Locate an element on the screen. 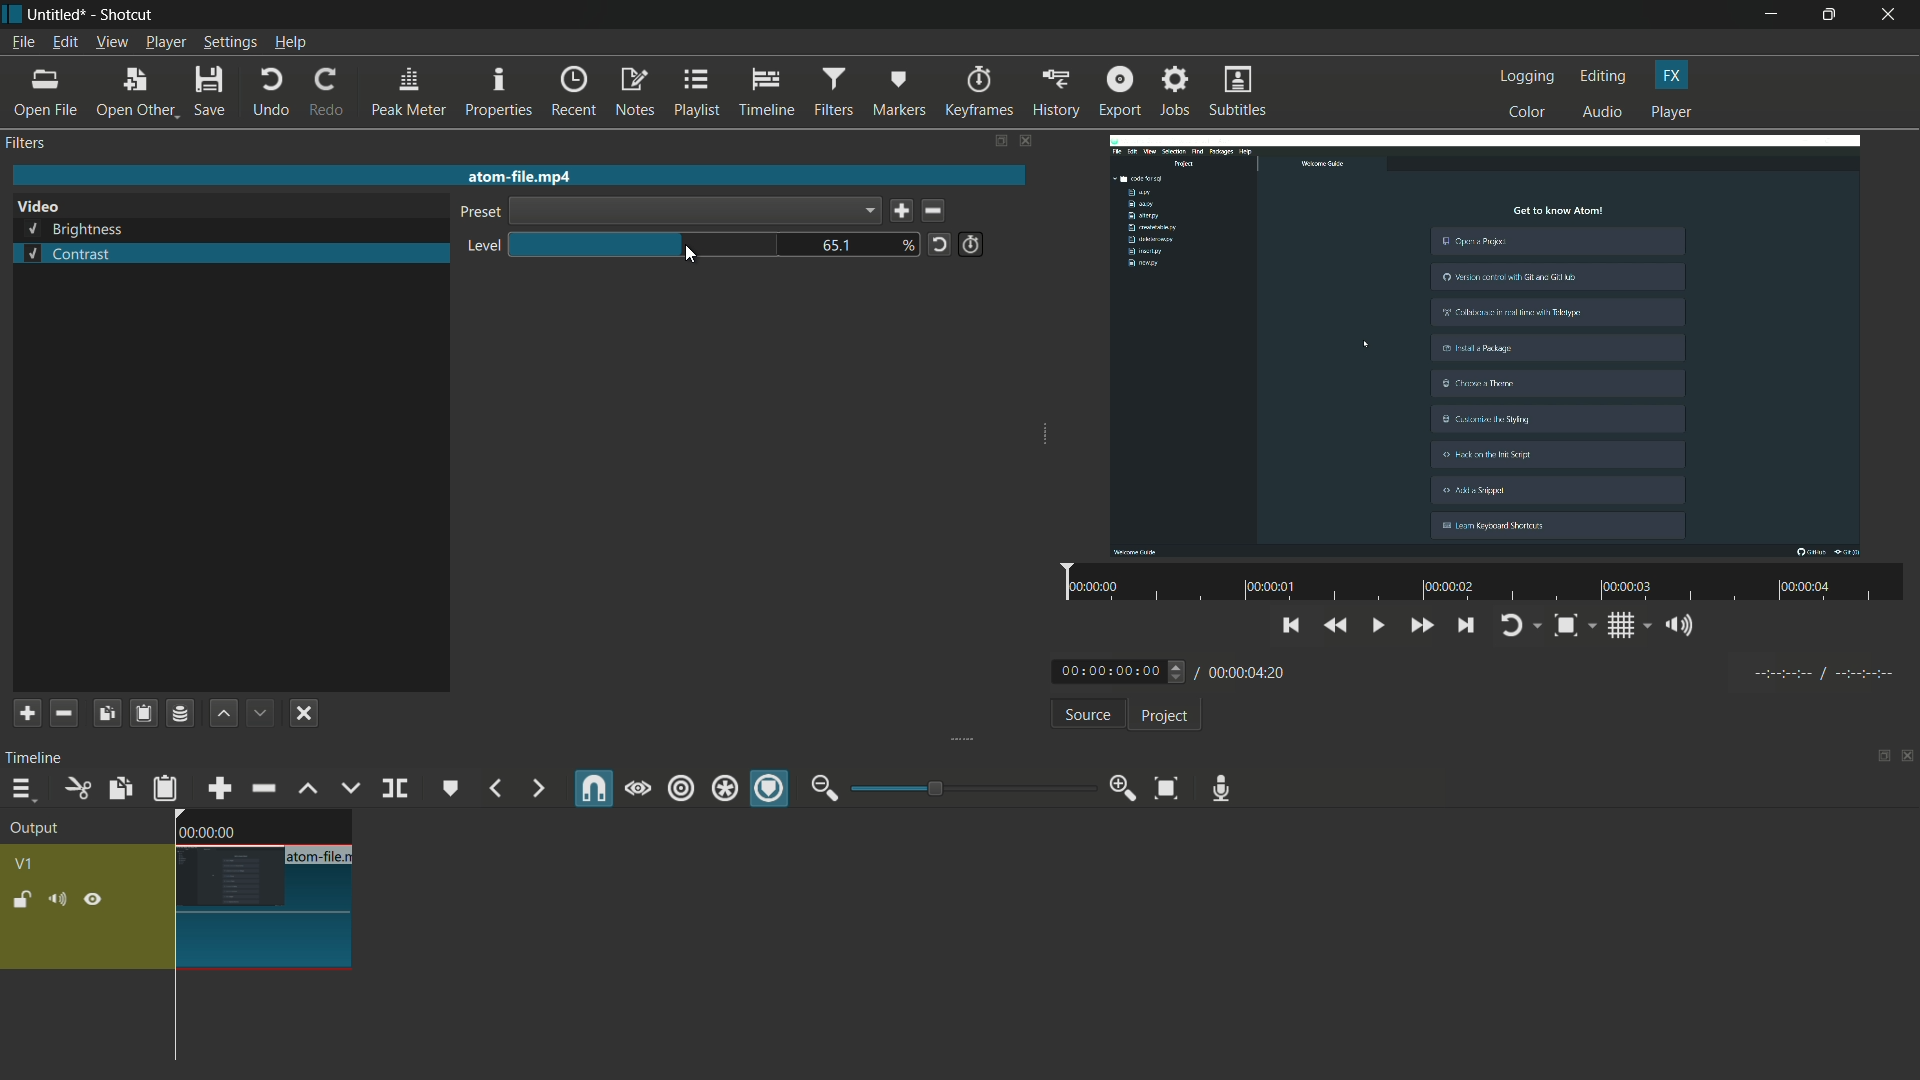 The image size is (1920, 1080). remove selected filter is located at coordinates (64, 713).